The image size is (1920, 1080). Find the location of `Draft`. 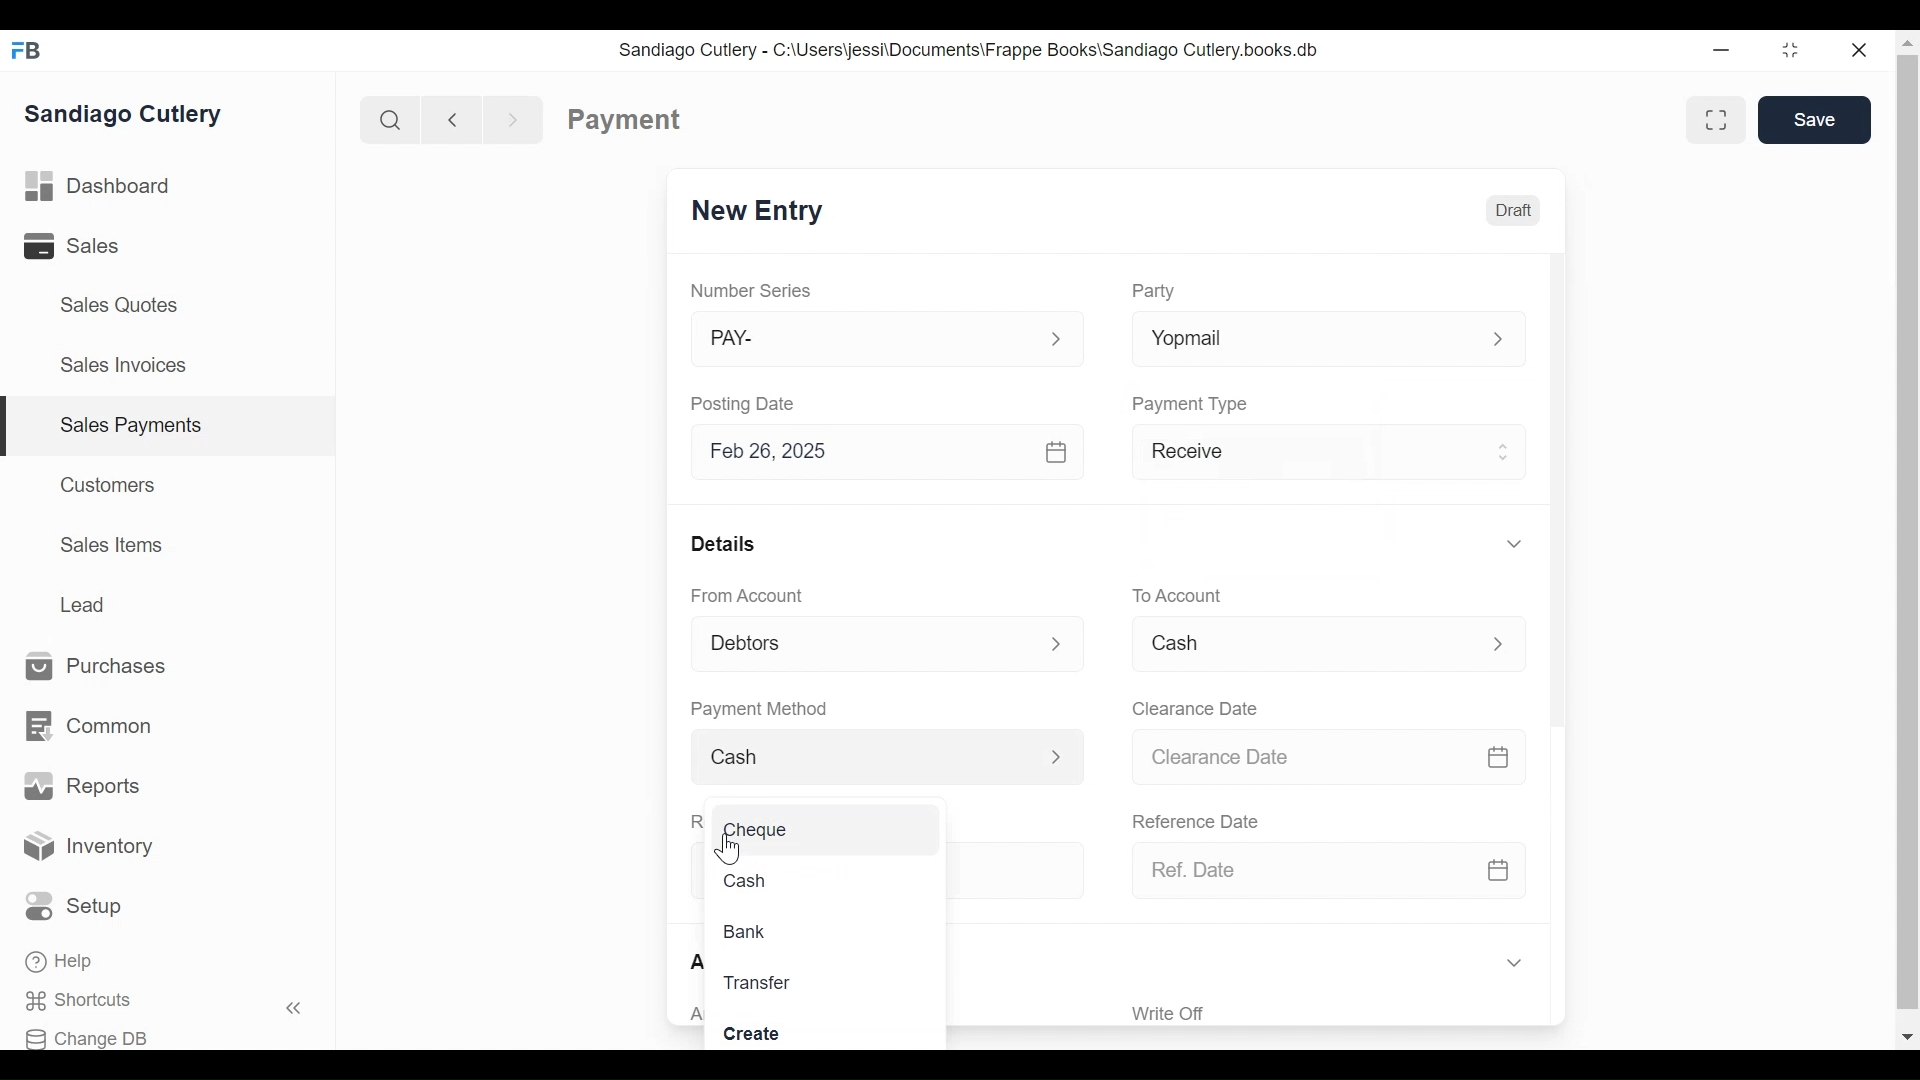

Draft is located at coordinates (1518, 210).